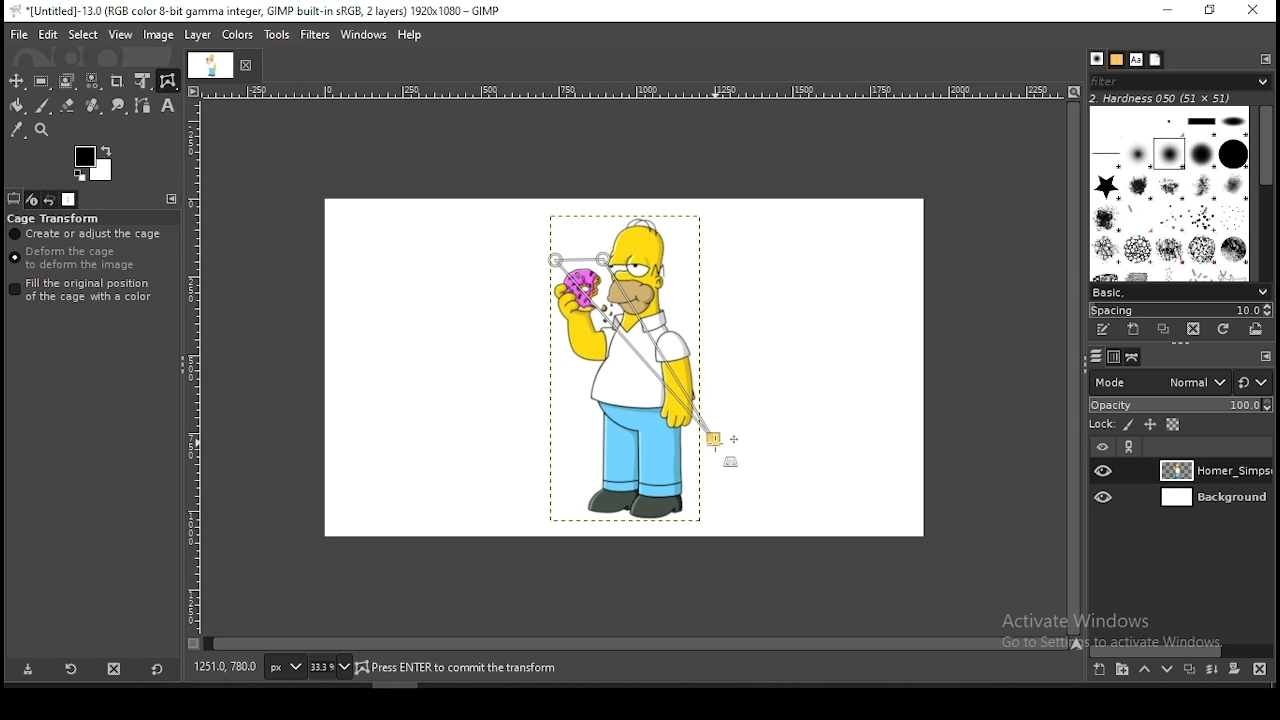 The image size is (1280, 720). I want to click on refresh brushes, so click(1224, 329).